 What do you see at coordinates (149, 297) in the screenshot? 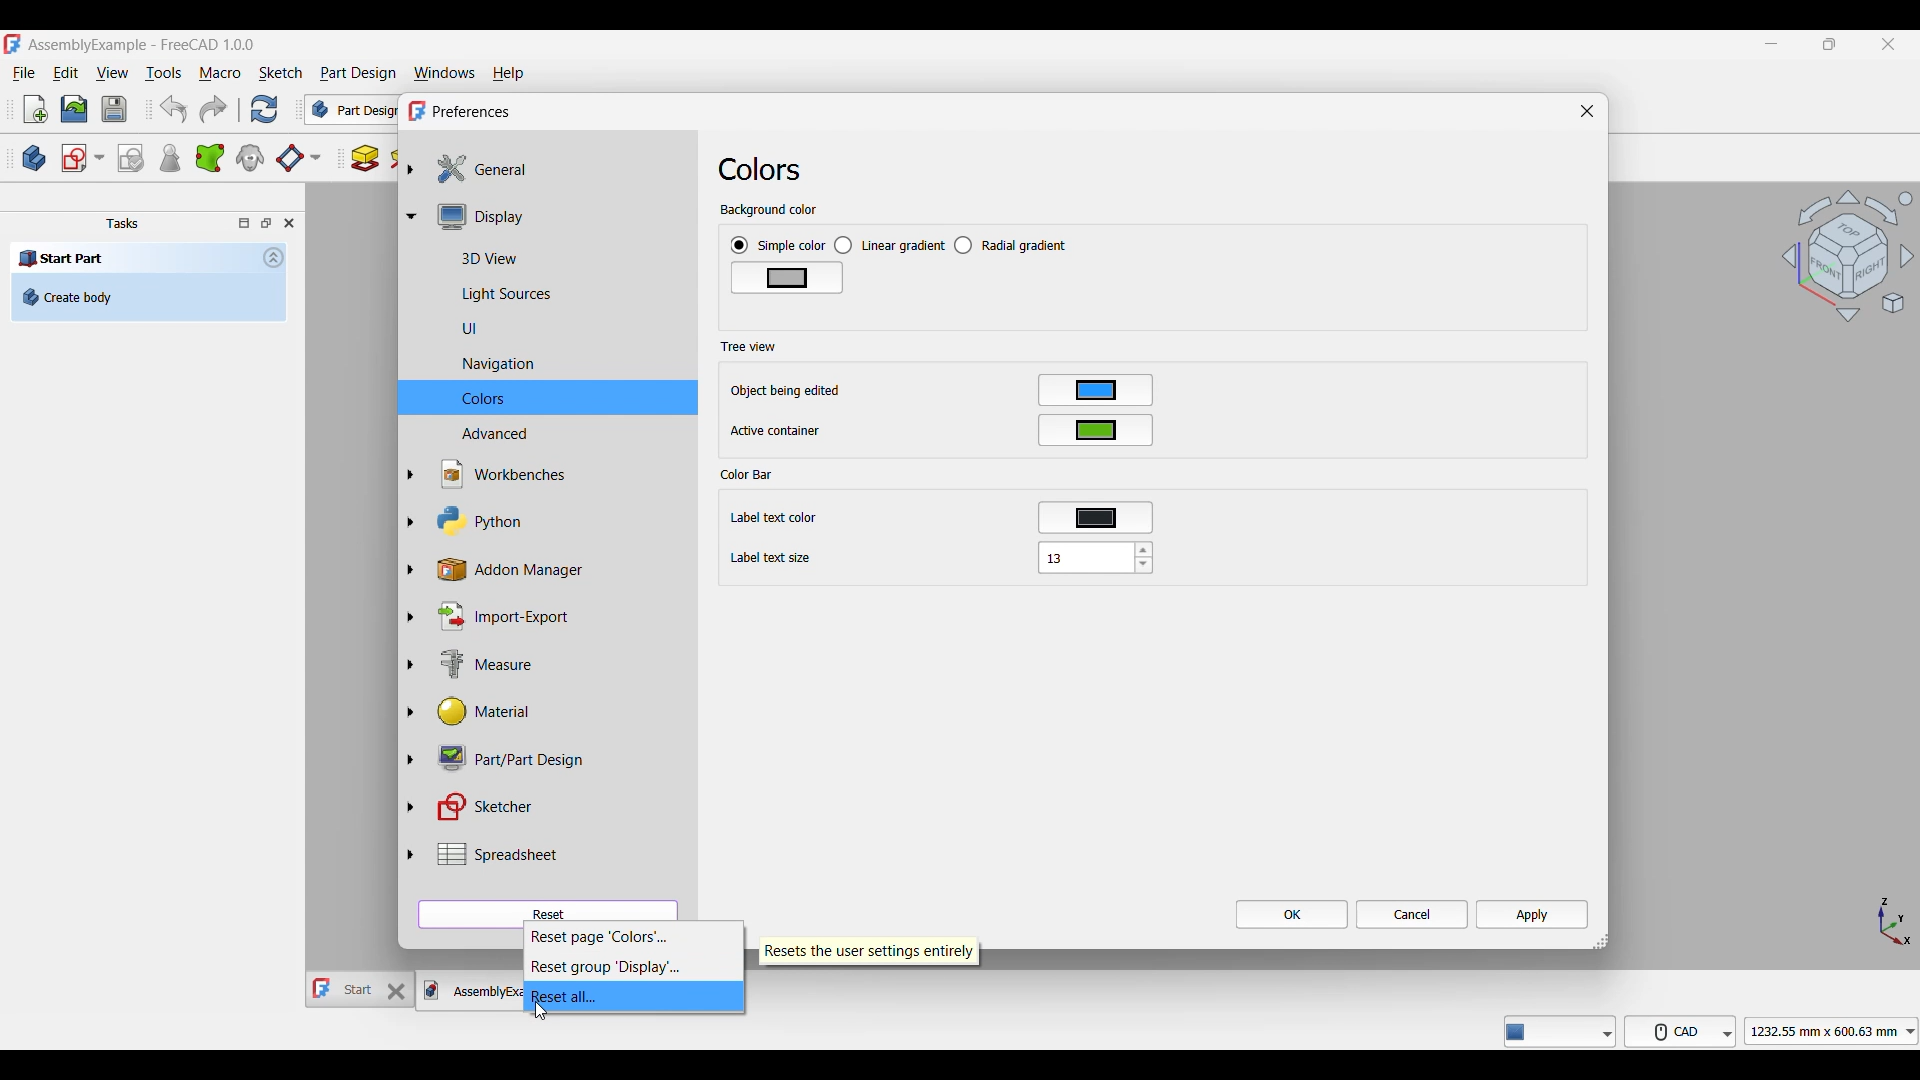
I see `Create body` at bounding box center [149, 297].